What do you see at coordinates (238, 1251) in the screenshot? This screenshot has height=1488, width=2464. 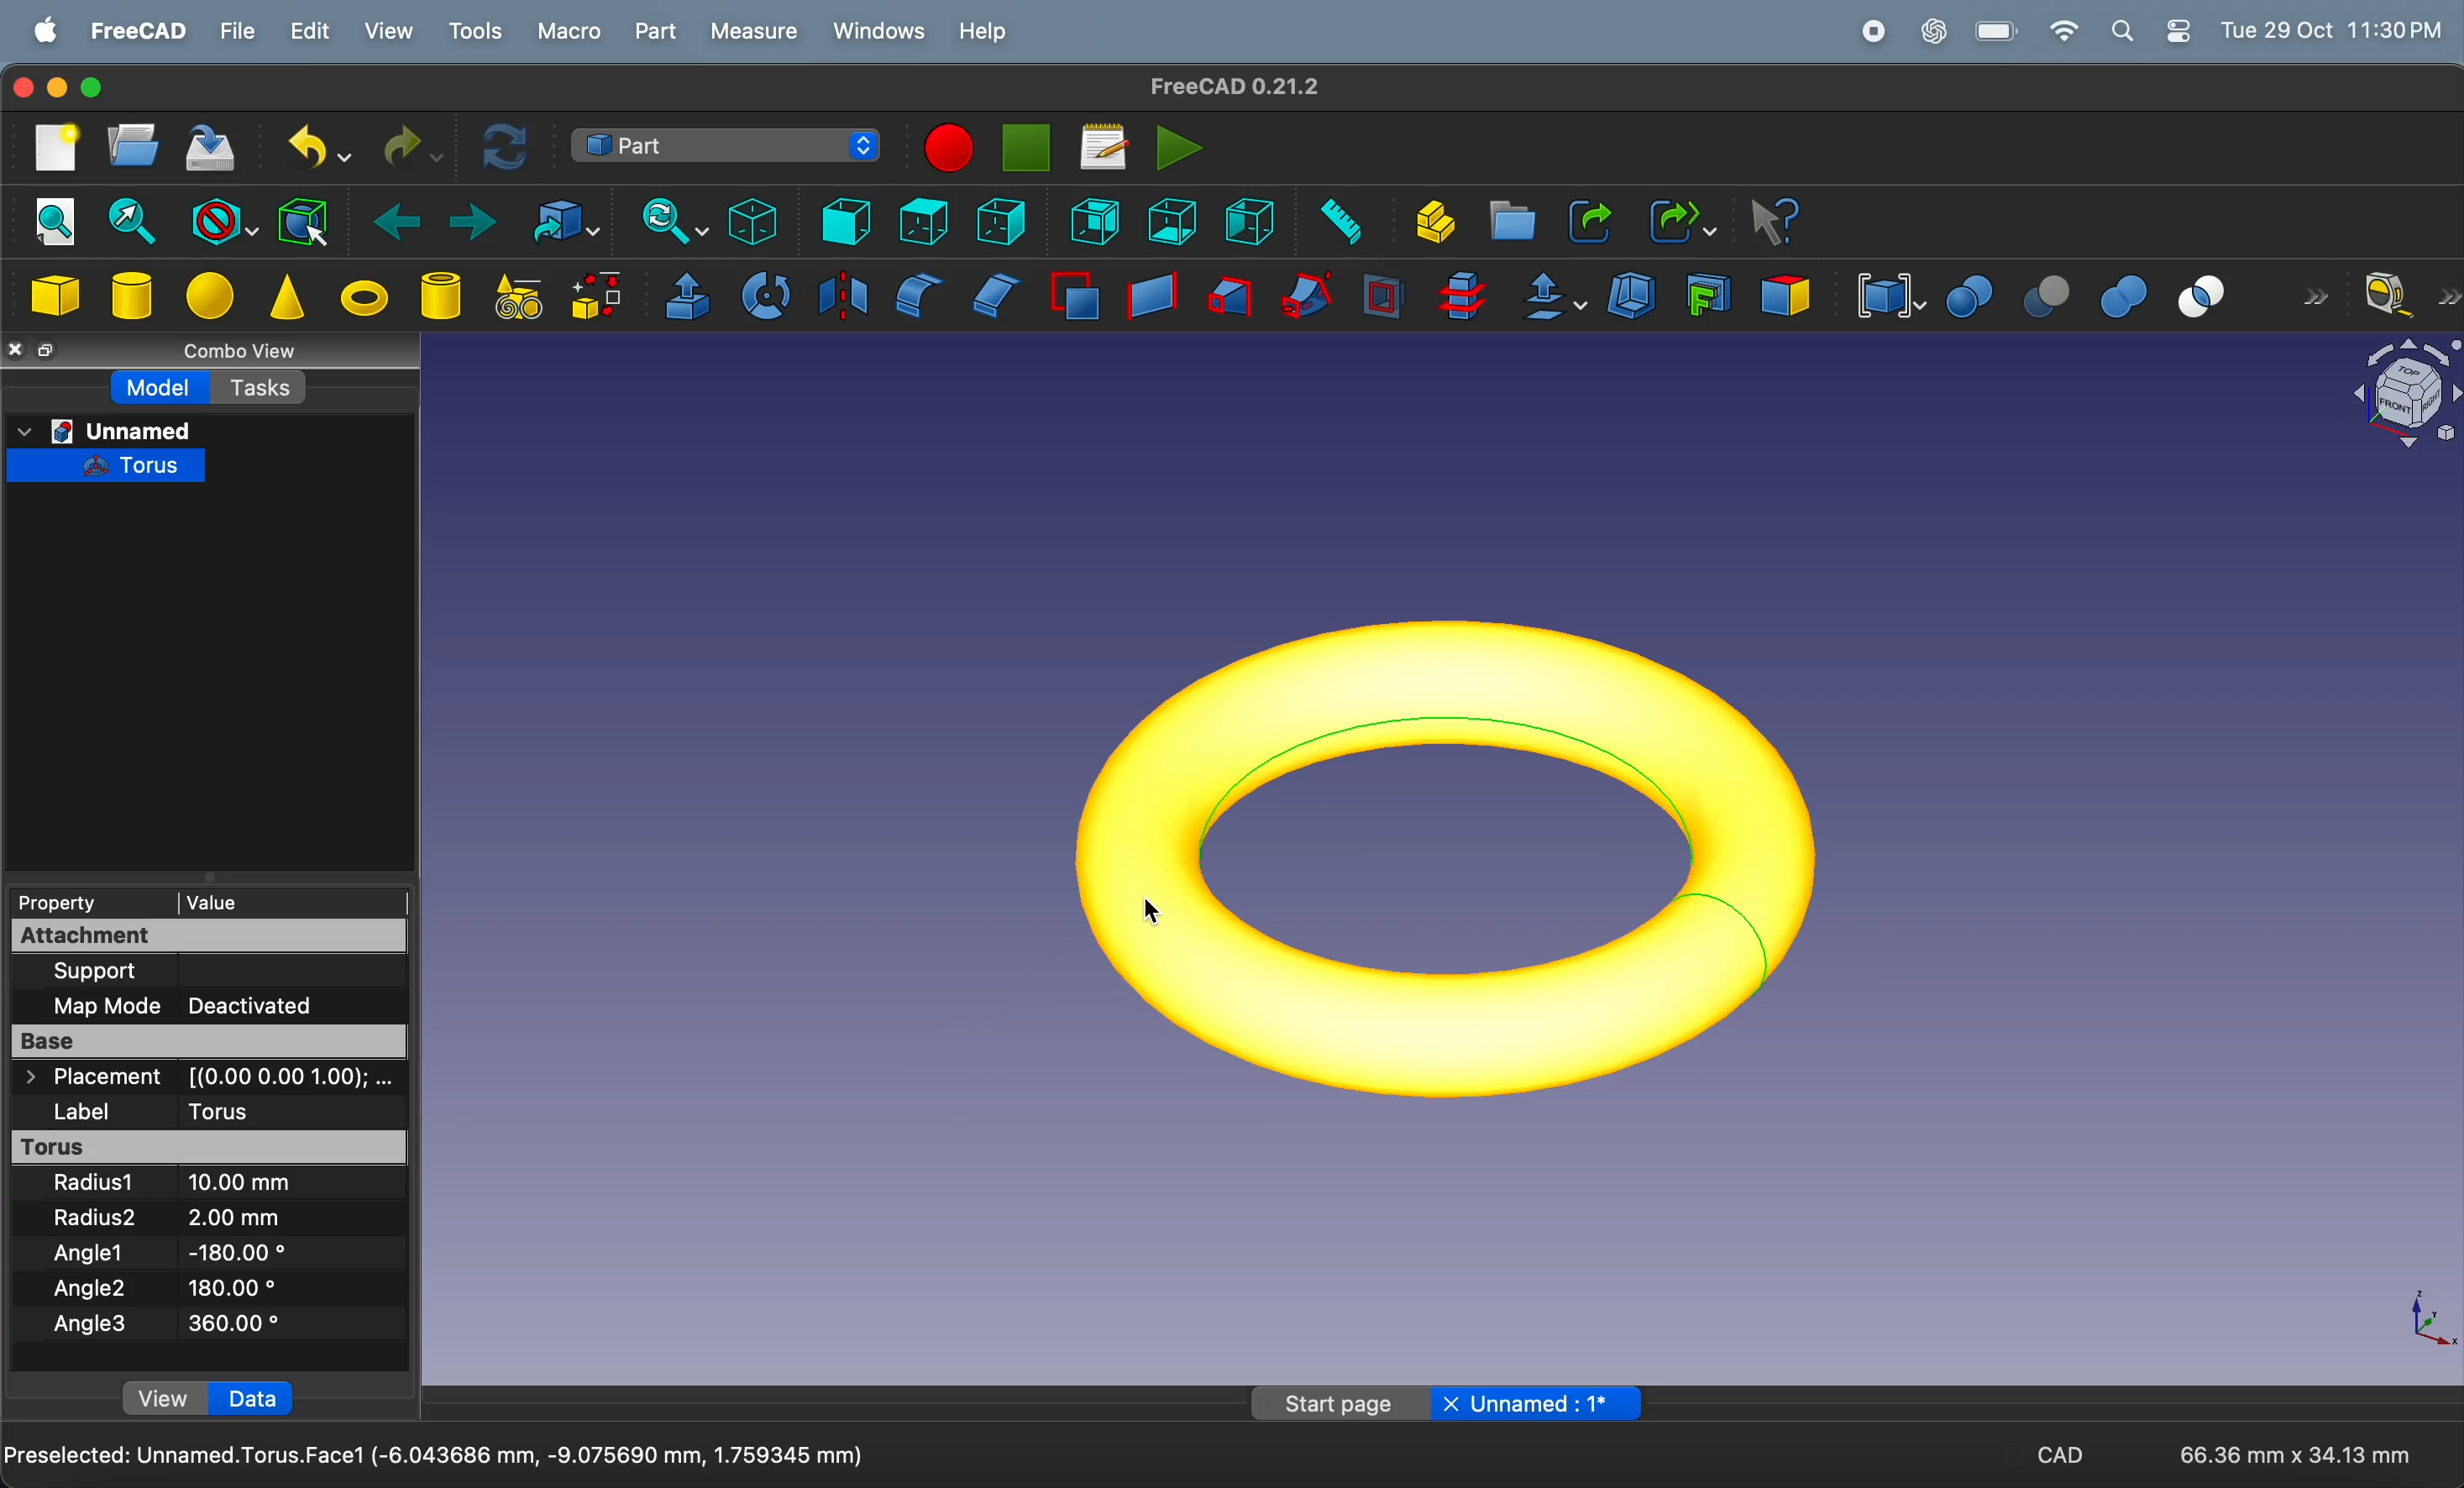 I see `-180.00` at bounding box center [238, 1251].